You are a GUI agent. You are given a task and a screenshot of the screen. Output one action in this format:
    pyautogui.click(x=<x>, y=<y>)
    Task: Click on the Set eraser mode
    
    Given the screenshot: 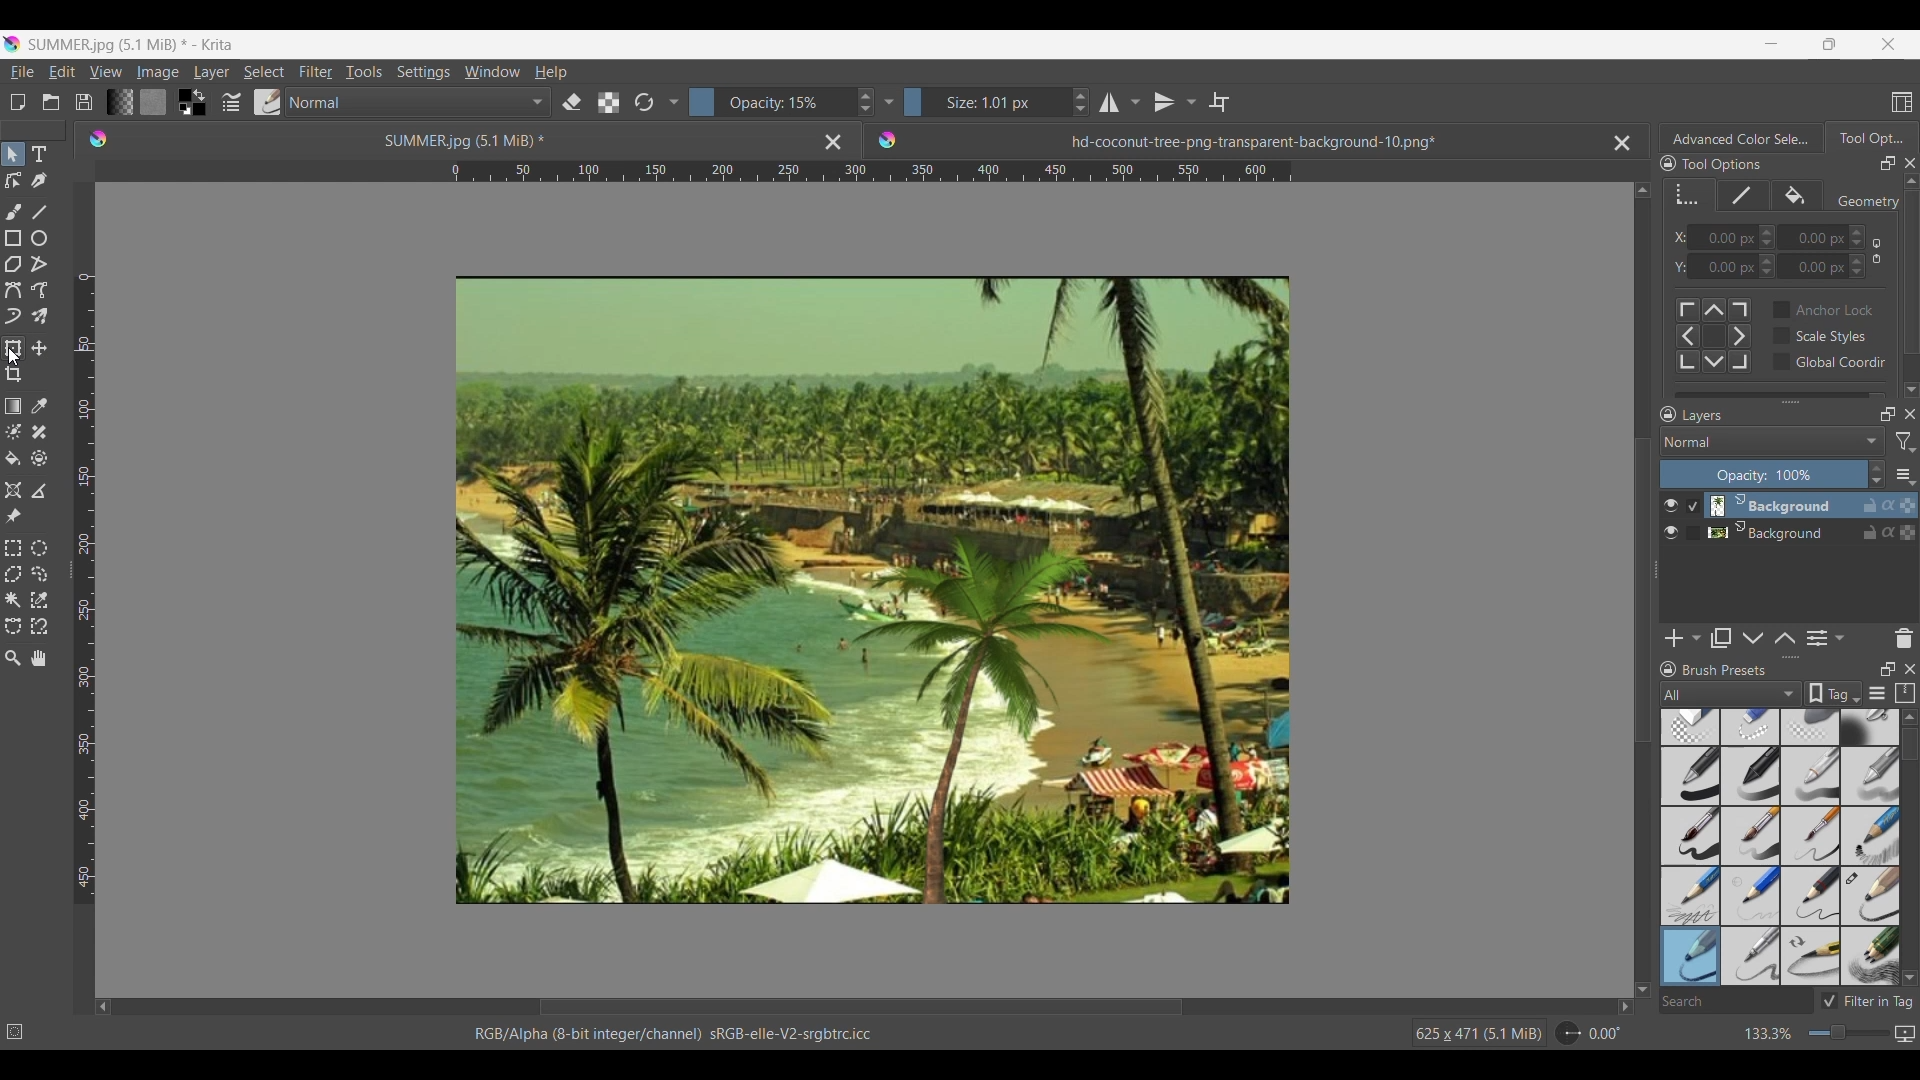 What is the action you would take?
    pyautogui.click(x=570, y=101)
    